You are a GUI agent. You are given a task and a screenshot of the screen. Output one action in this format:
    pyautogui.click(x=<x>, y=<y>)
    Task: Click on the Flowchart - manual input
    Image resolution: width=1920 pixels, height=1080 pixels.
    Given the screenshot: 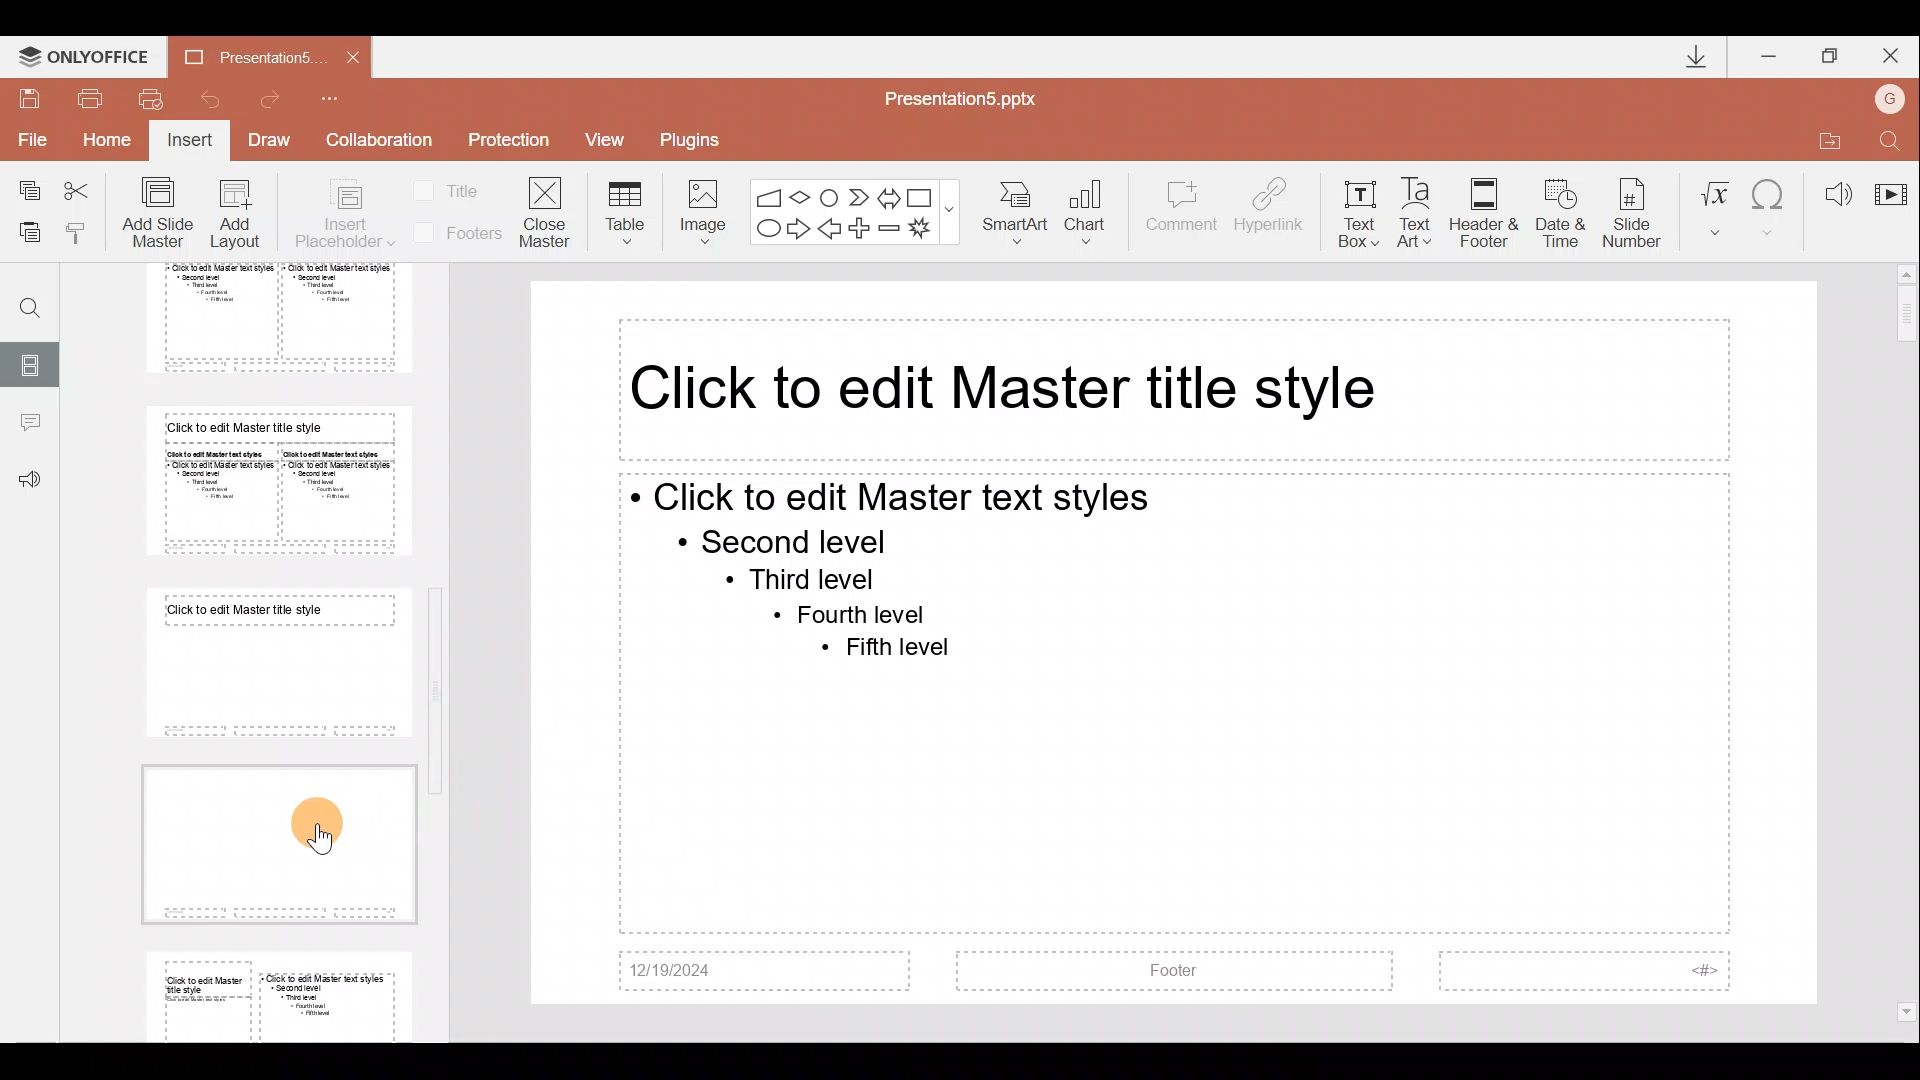 What is the action you would take?
    pyautogui.click(x=768, y=194)
    